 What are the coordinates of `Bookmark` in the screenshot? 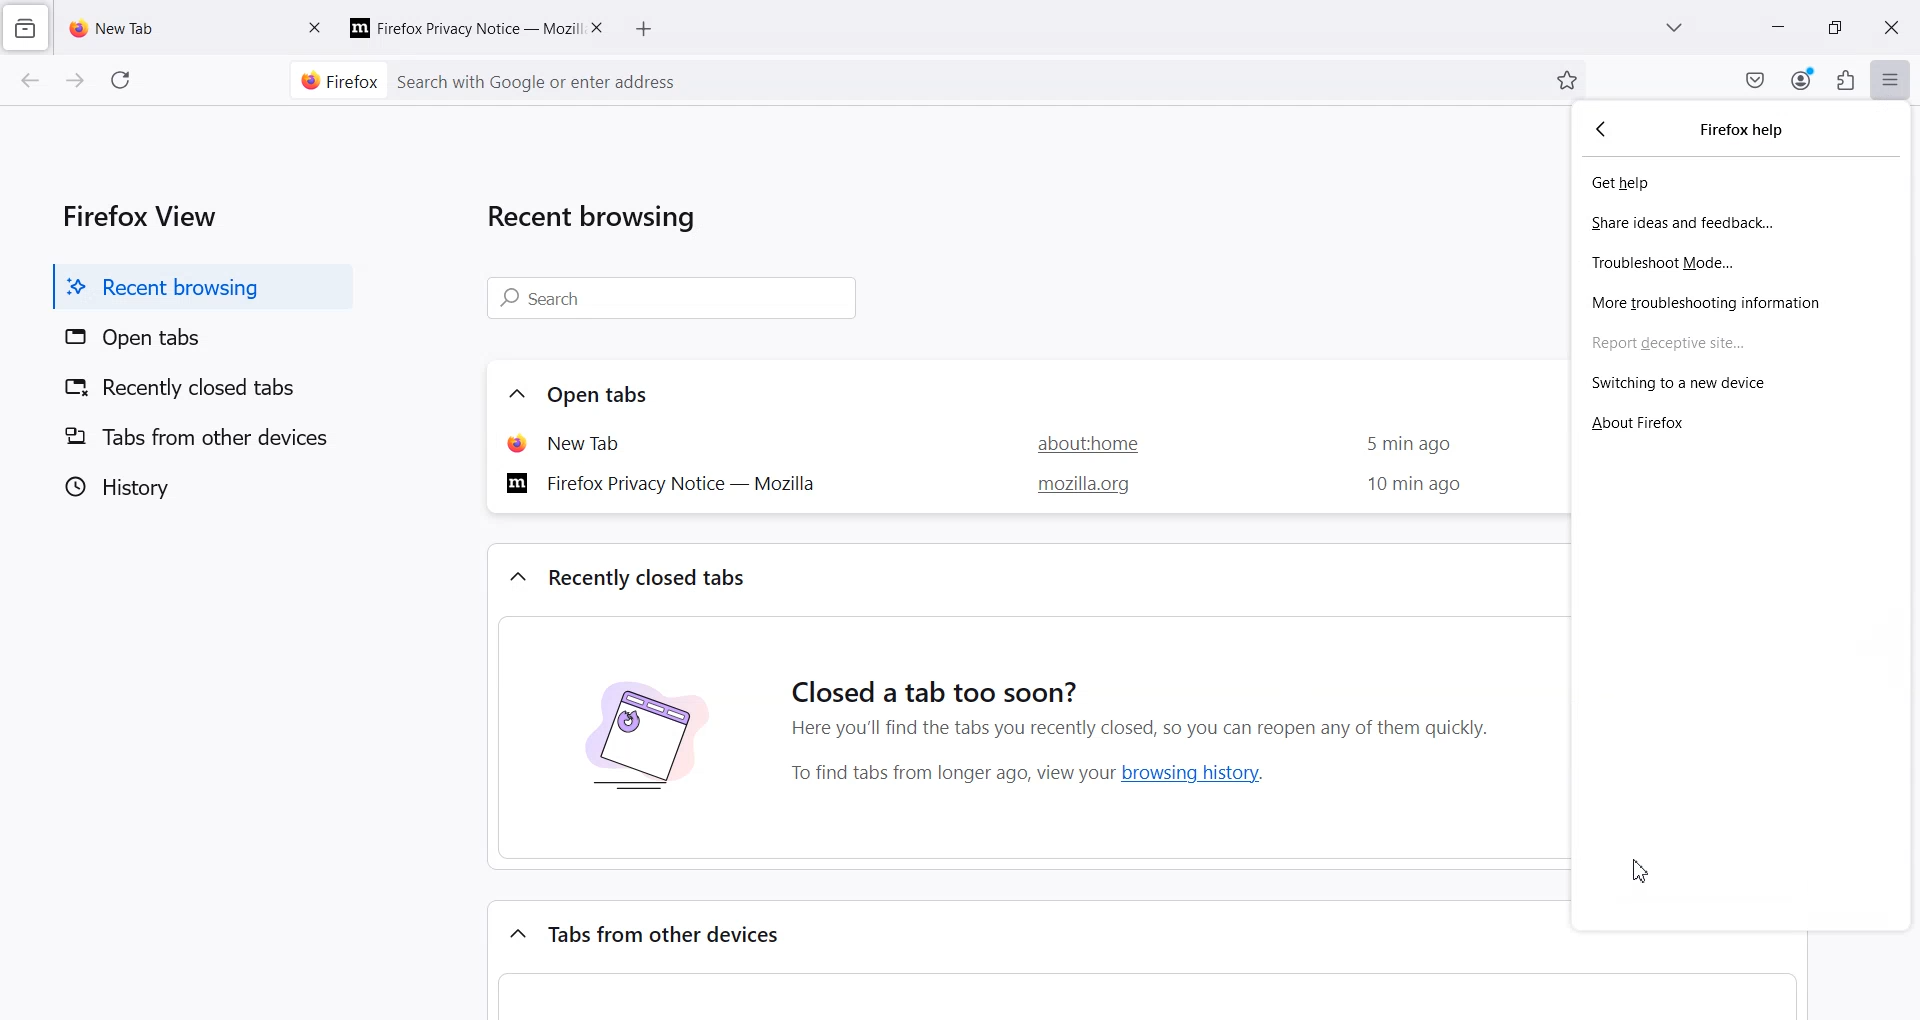 It's located at (1567, 80).